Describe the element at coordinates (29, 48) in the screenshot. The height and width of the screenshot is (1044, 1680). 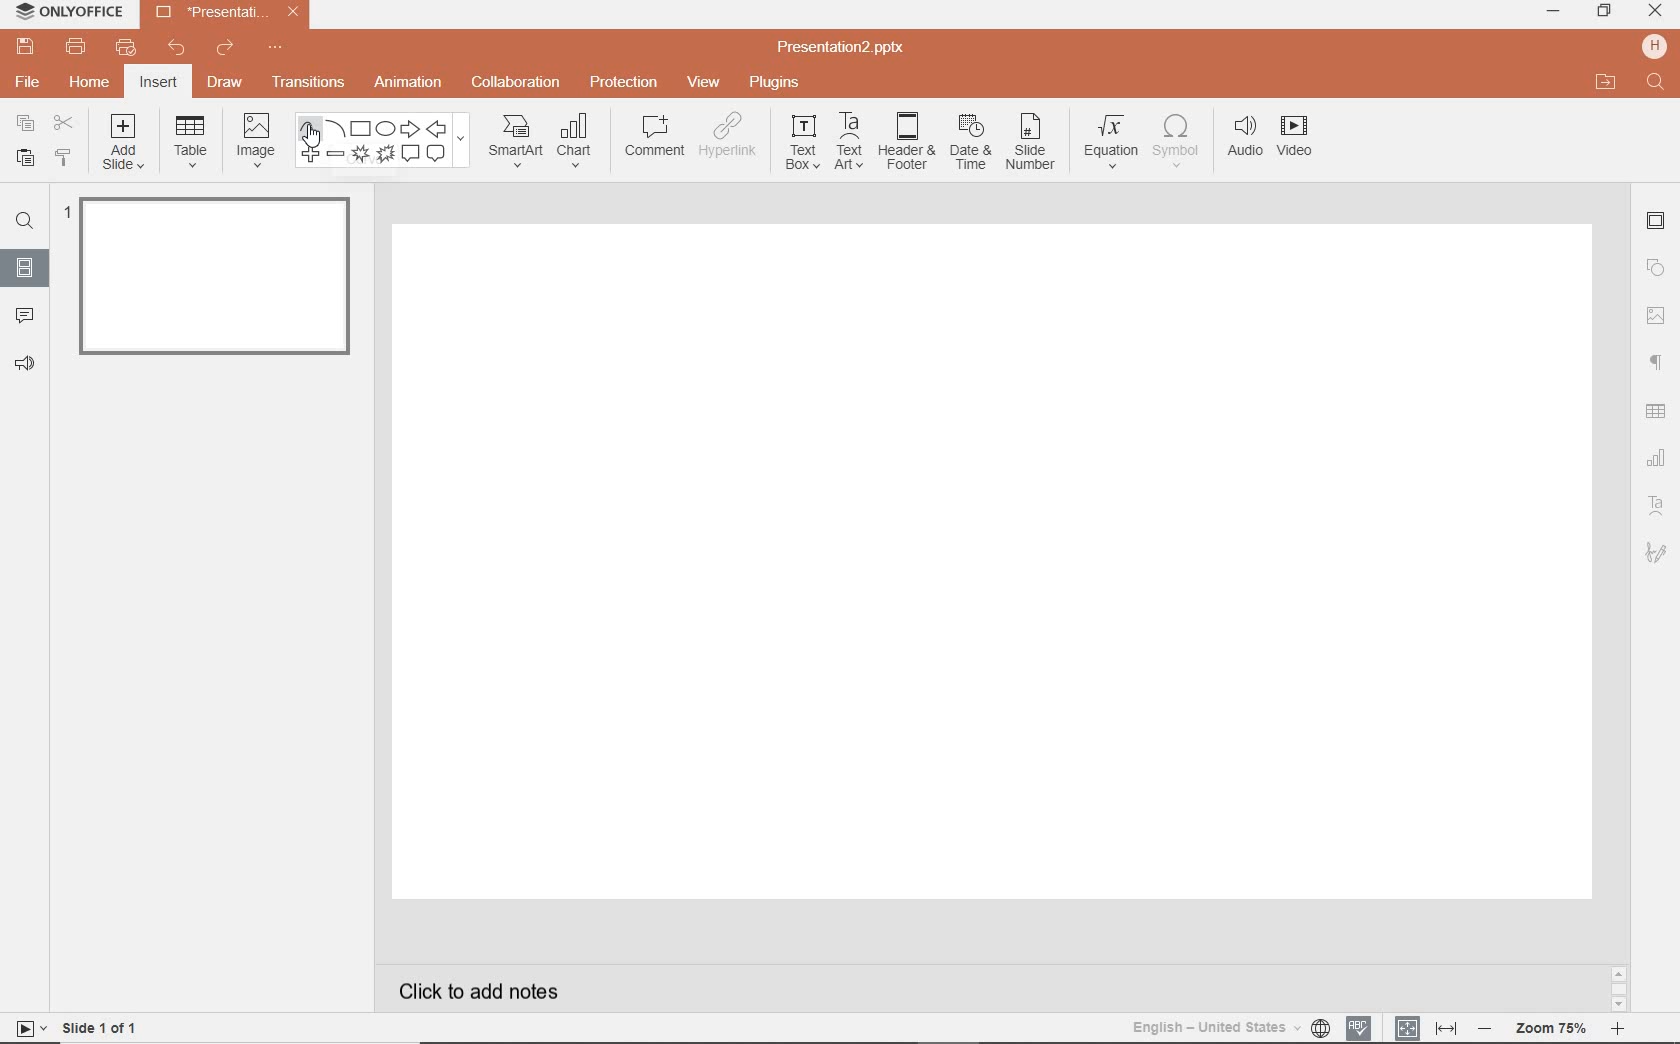
I see `SAVE` at that location.